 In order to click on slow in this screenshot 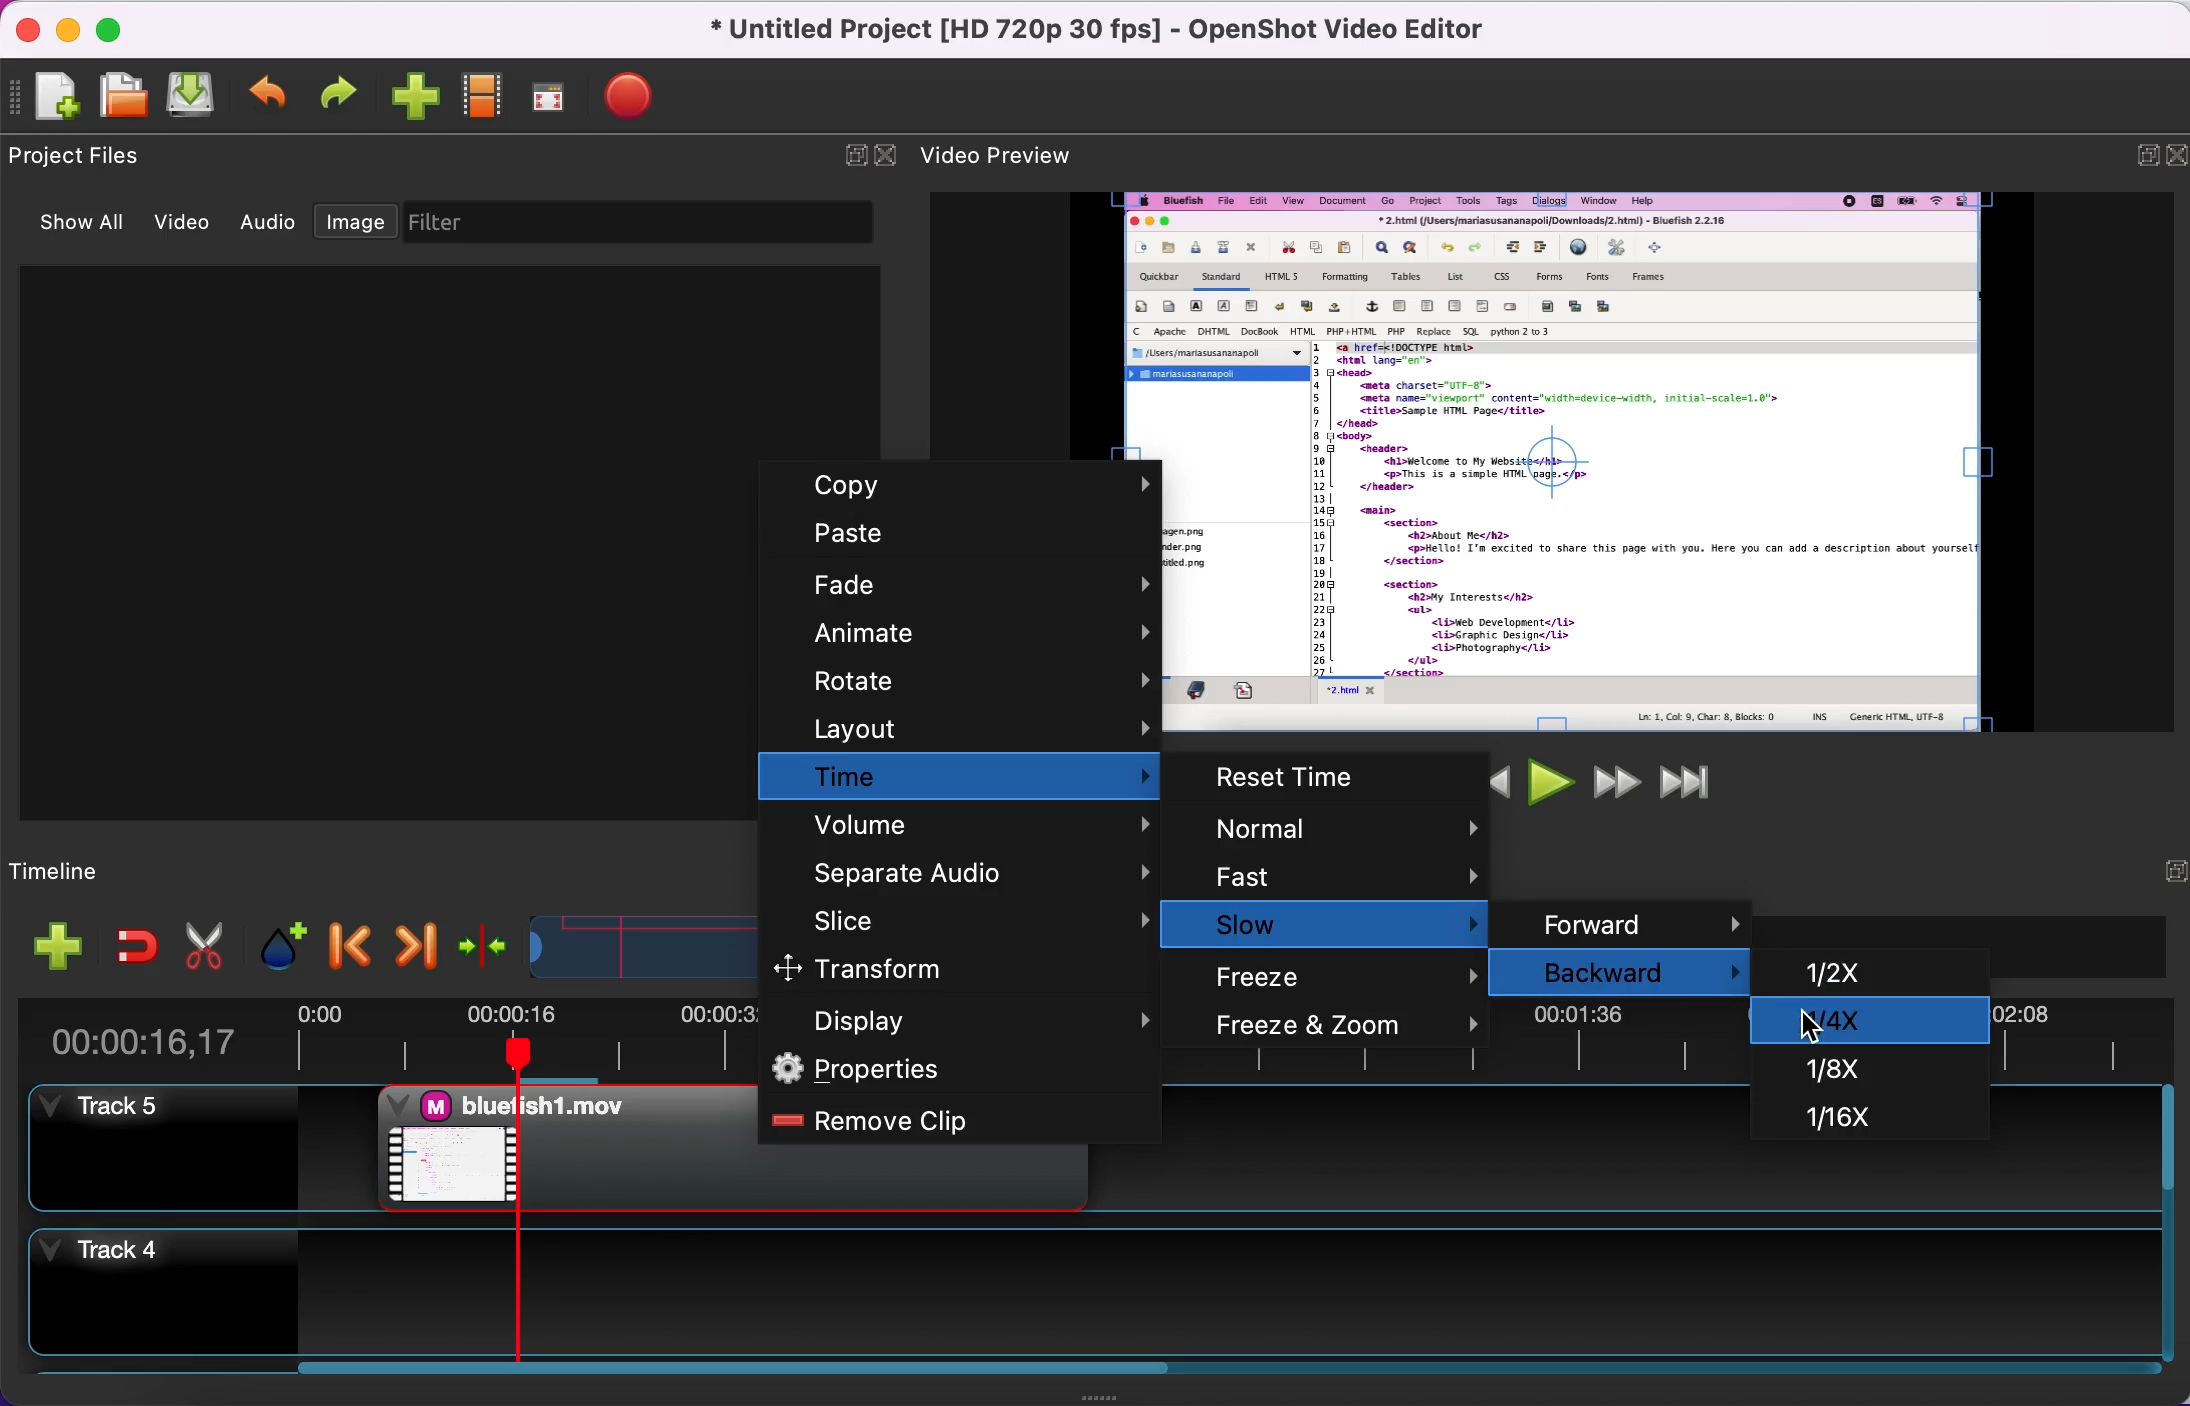, I will do `click(1350, 924)`.